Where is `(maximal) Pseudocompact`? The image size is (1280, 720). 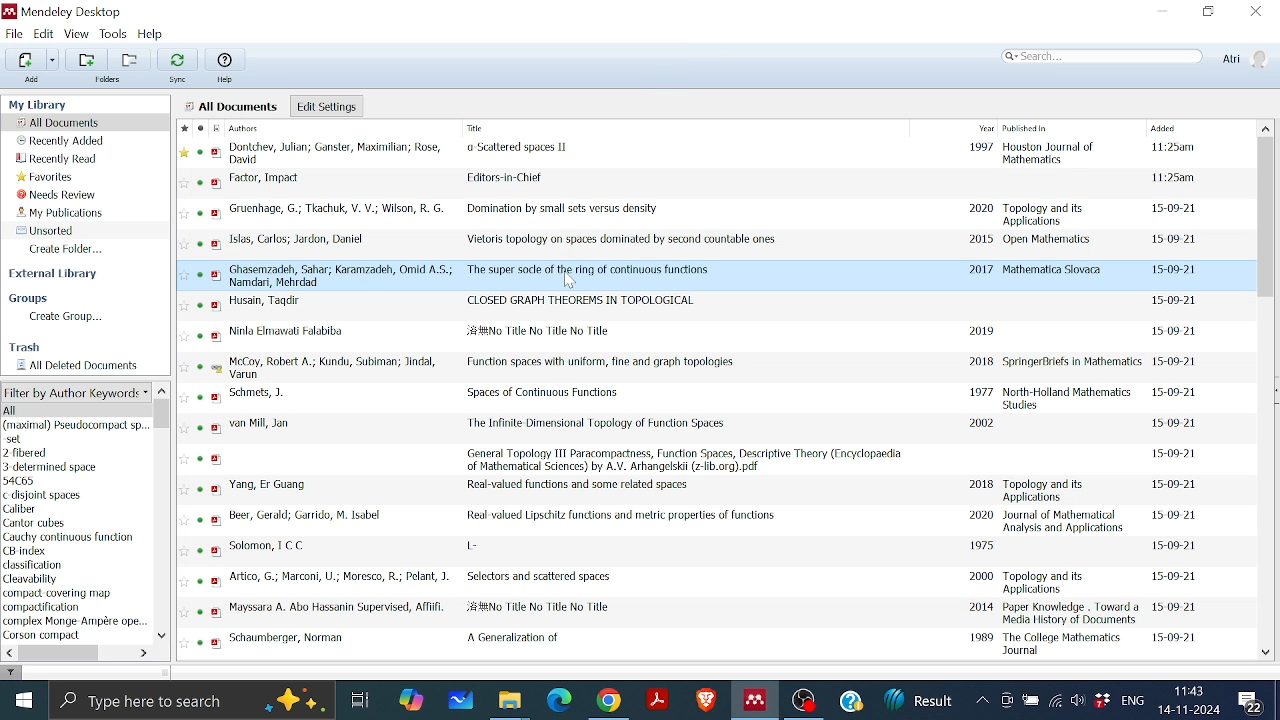 (maximal) Pseudocompact is located at coordinates (75, 431).